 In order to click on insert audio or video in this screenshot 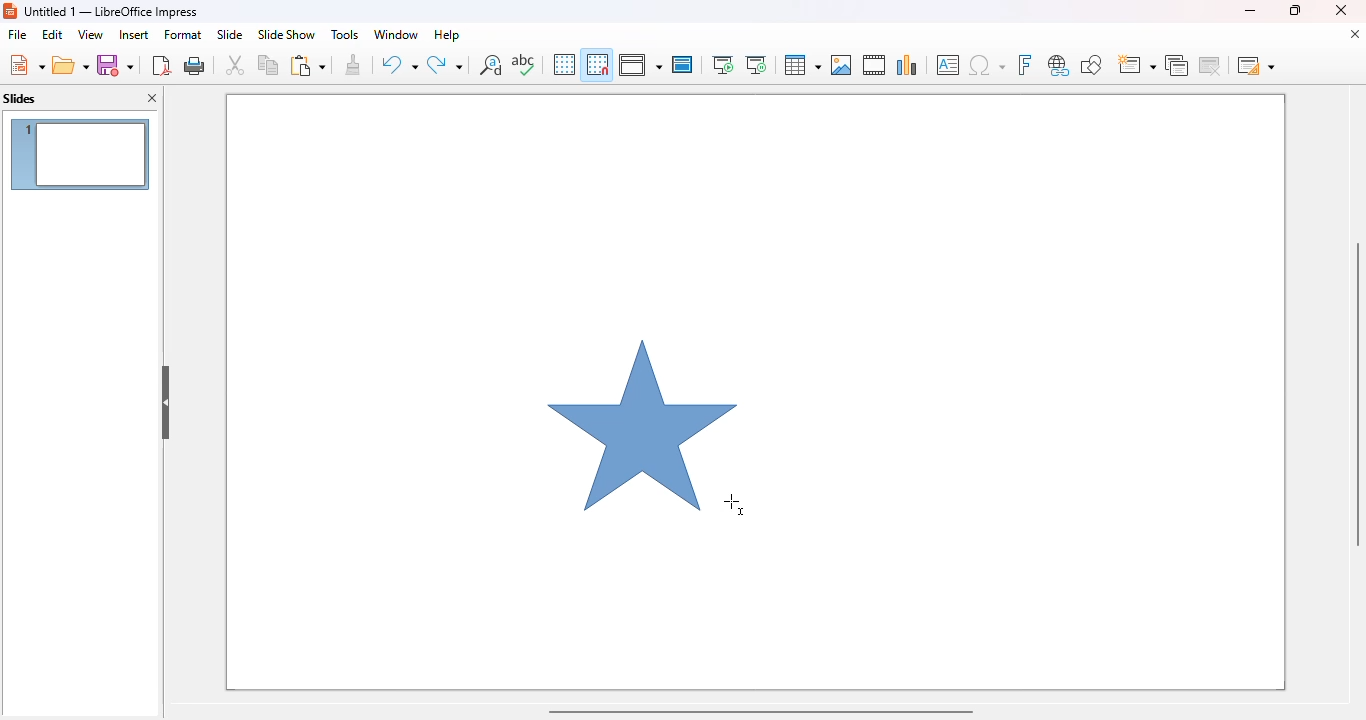, I will do `click(874, 64)`.